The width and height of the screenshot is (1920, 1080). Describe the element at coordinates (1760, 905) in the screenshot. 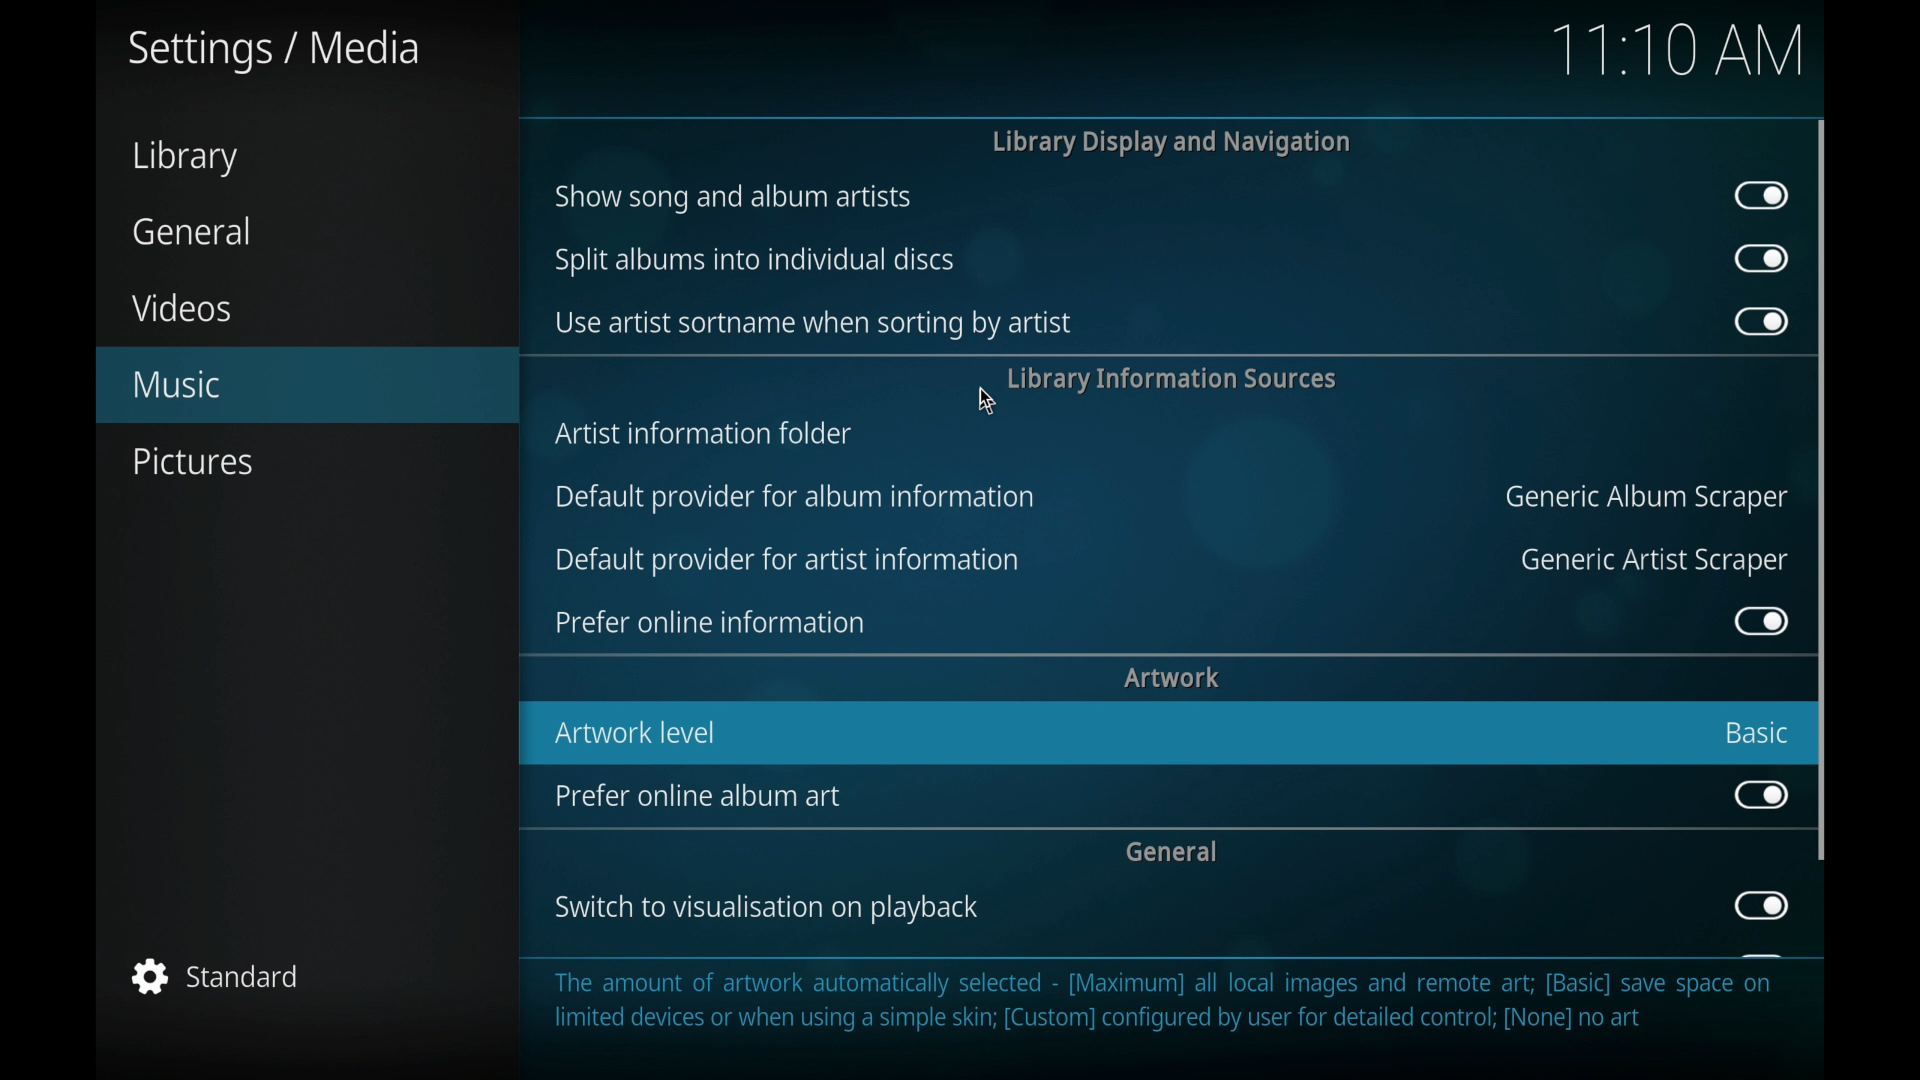

I see `toggle button` at that location.